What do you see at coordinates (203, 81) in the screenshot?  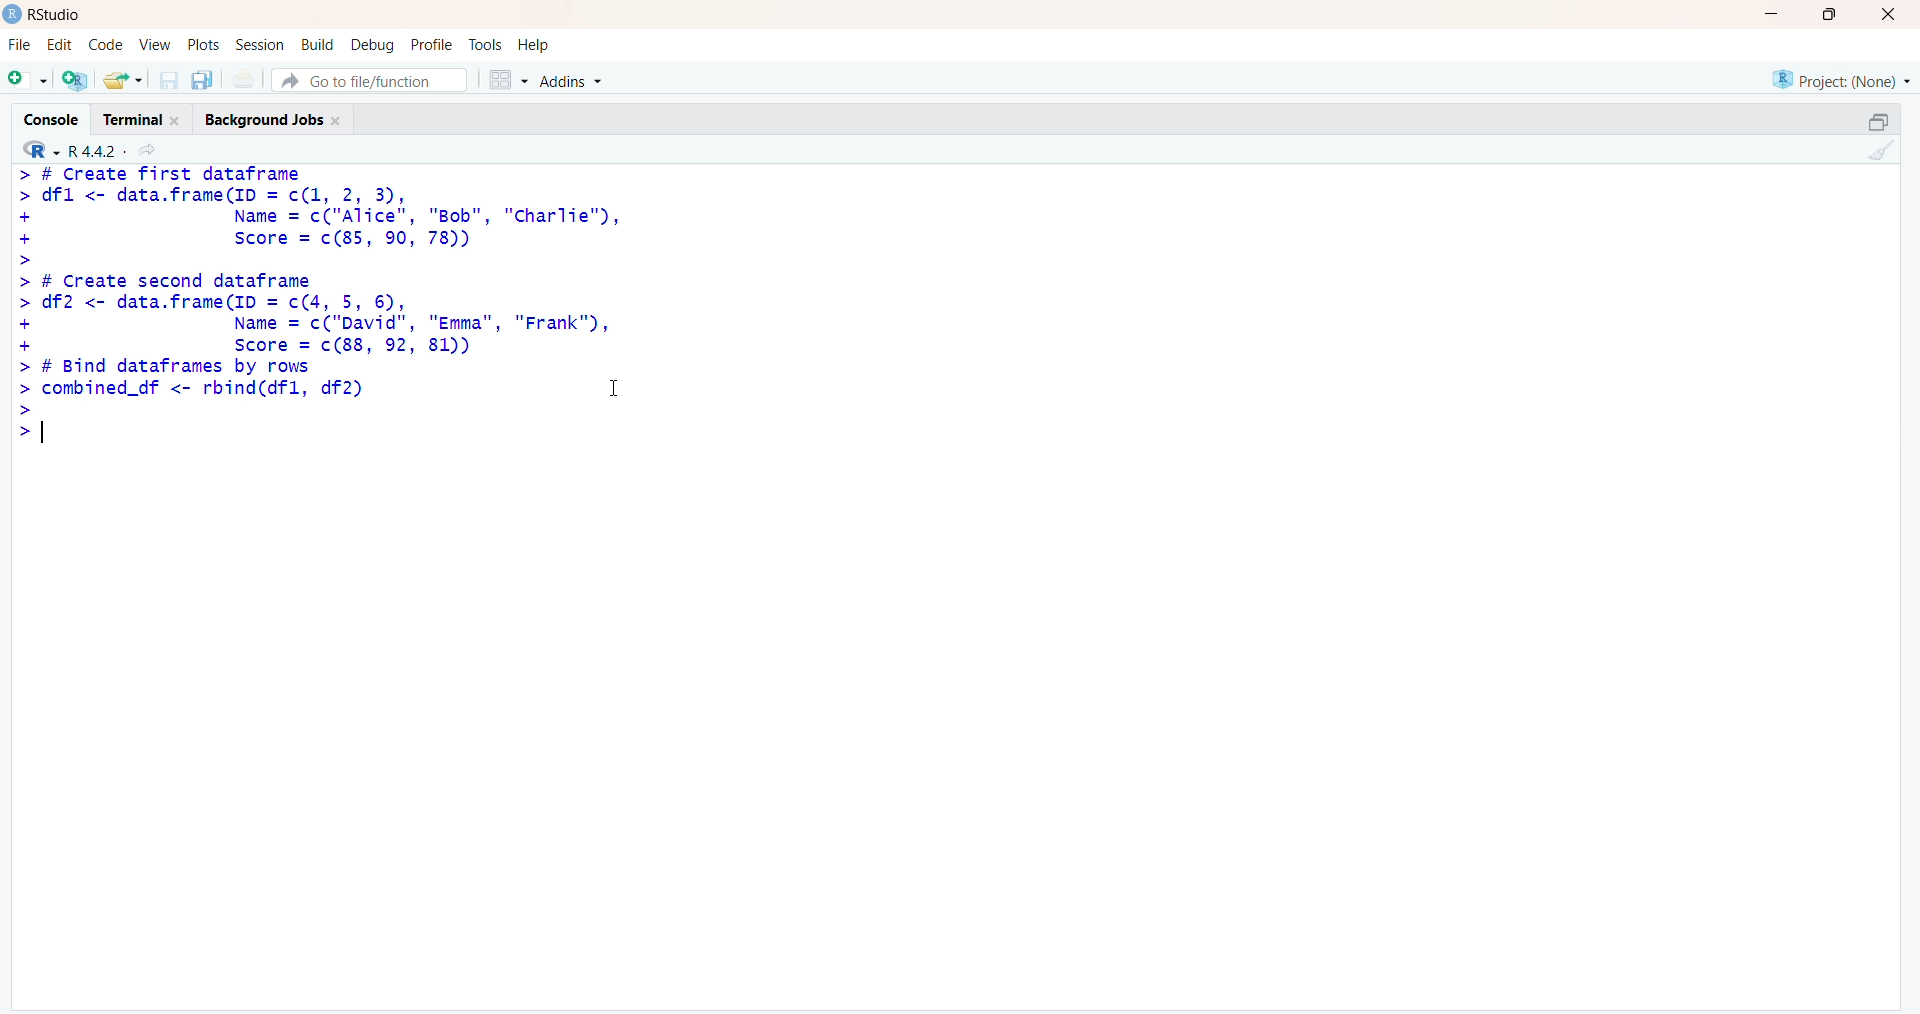 I see `save all open document` at bounding box center [203, 81].